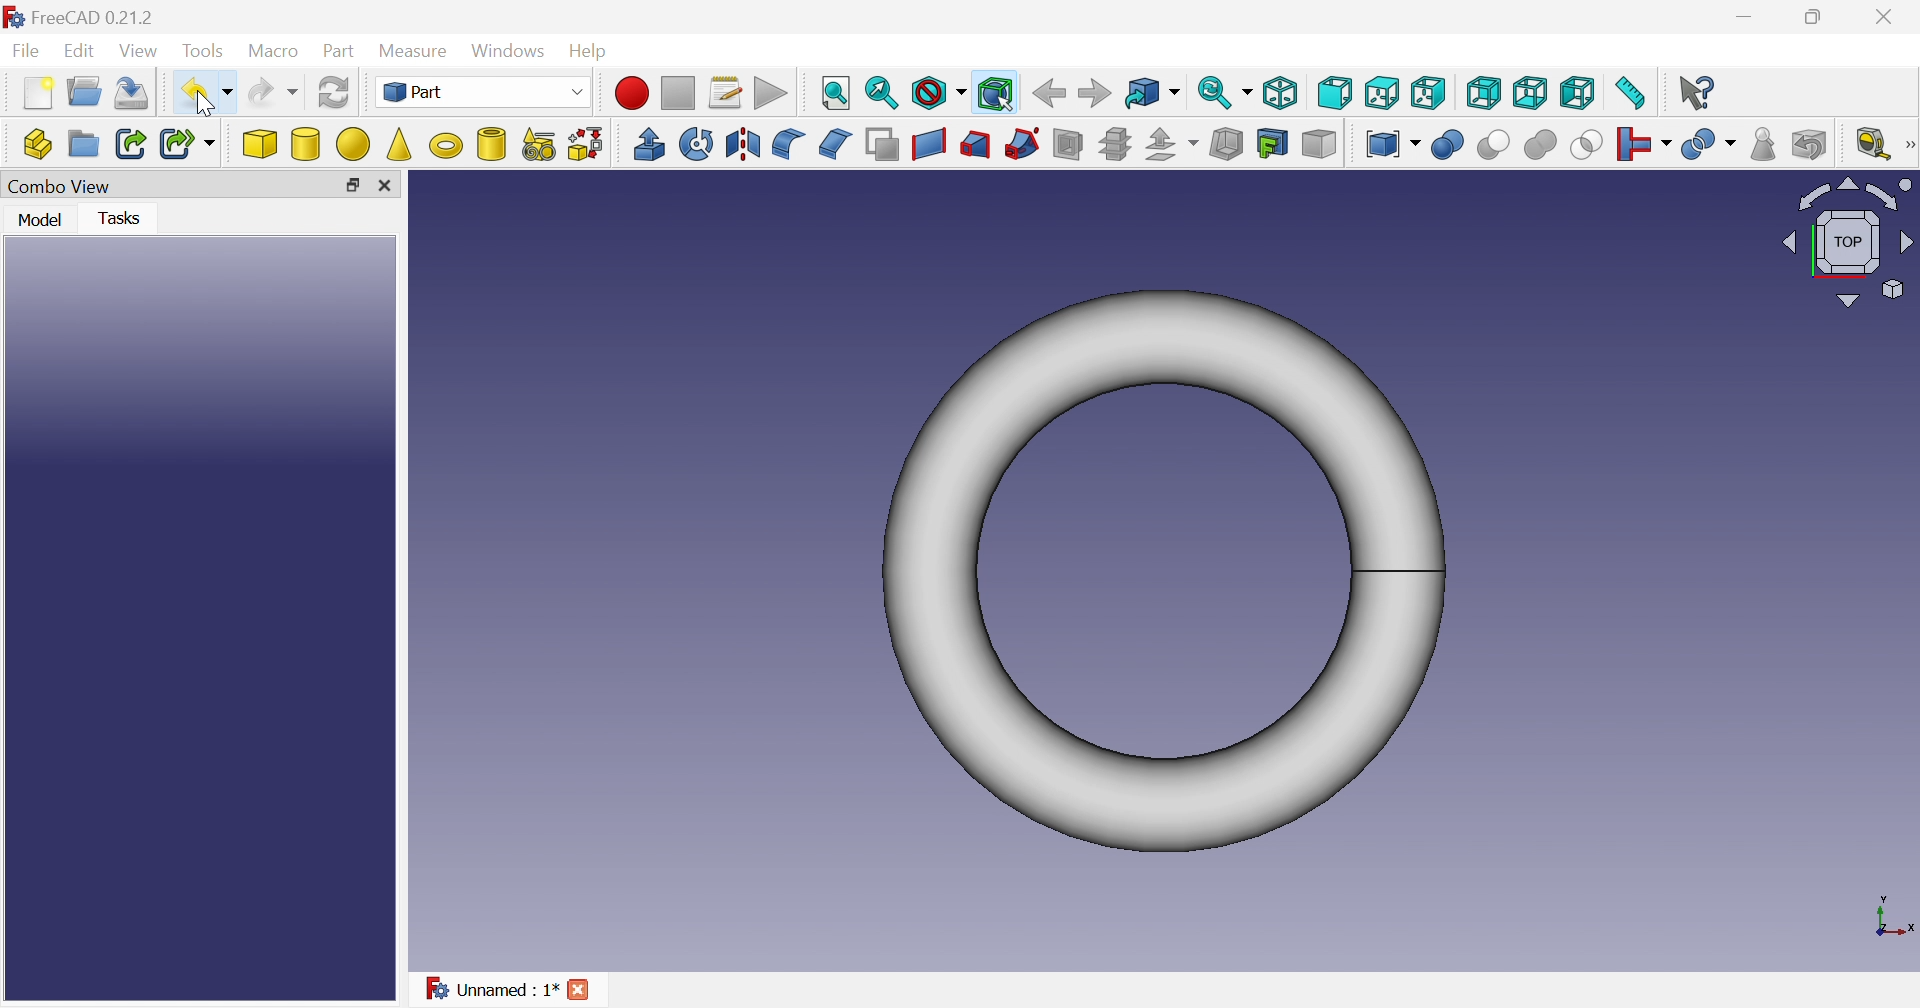 Image resolution: width=1920 pixels, height=1008 pixels. What do you see at coordinates (26, 50) in the screenshot?
I see `File` at bounding box center [26, 50].